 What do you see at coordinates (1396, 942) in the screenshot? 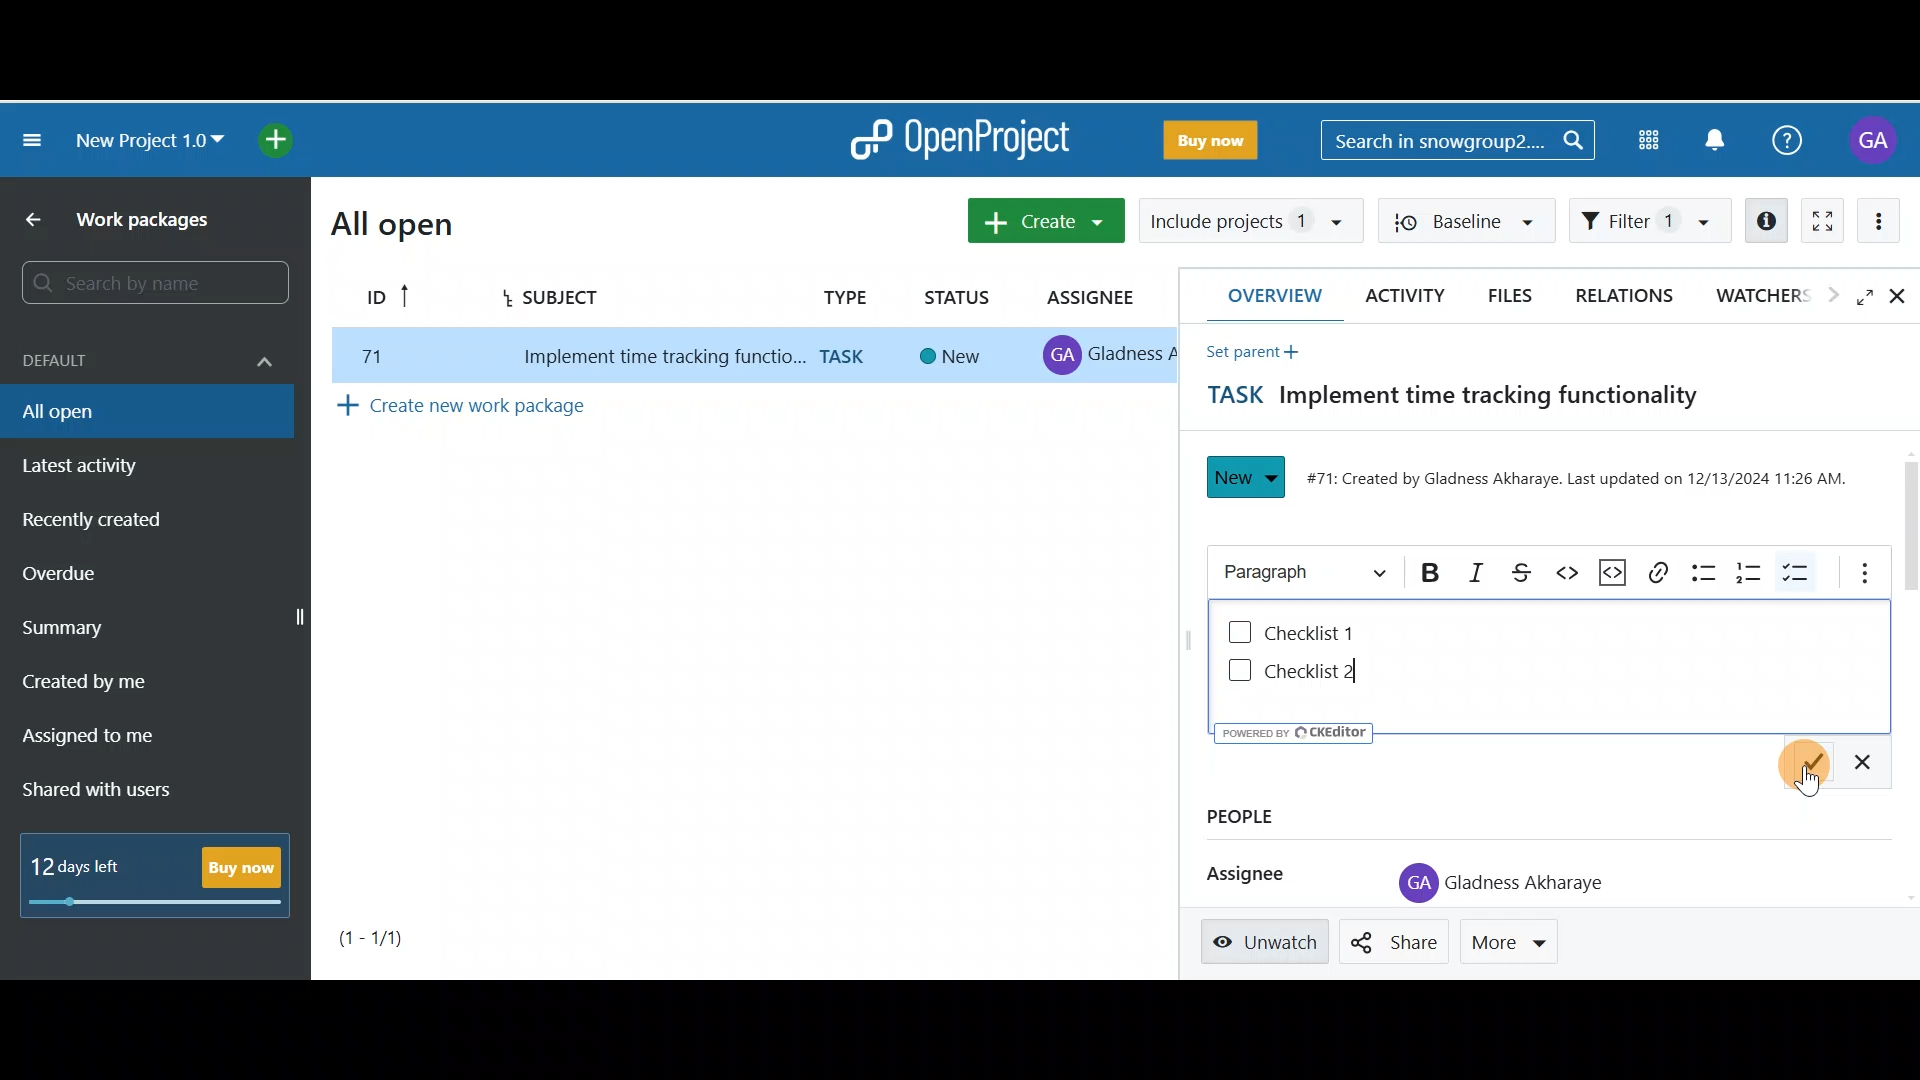
I see `Share` at bounding box center [1396, 942].